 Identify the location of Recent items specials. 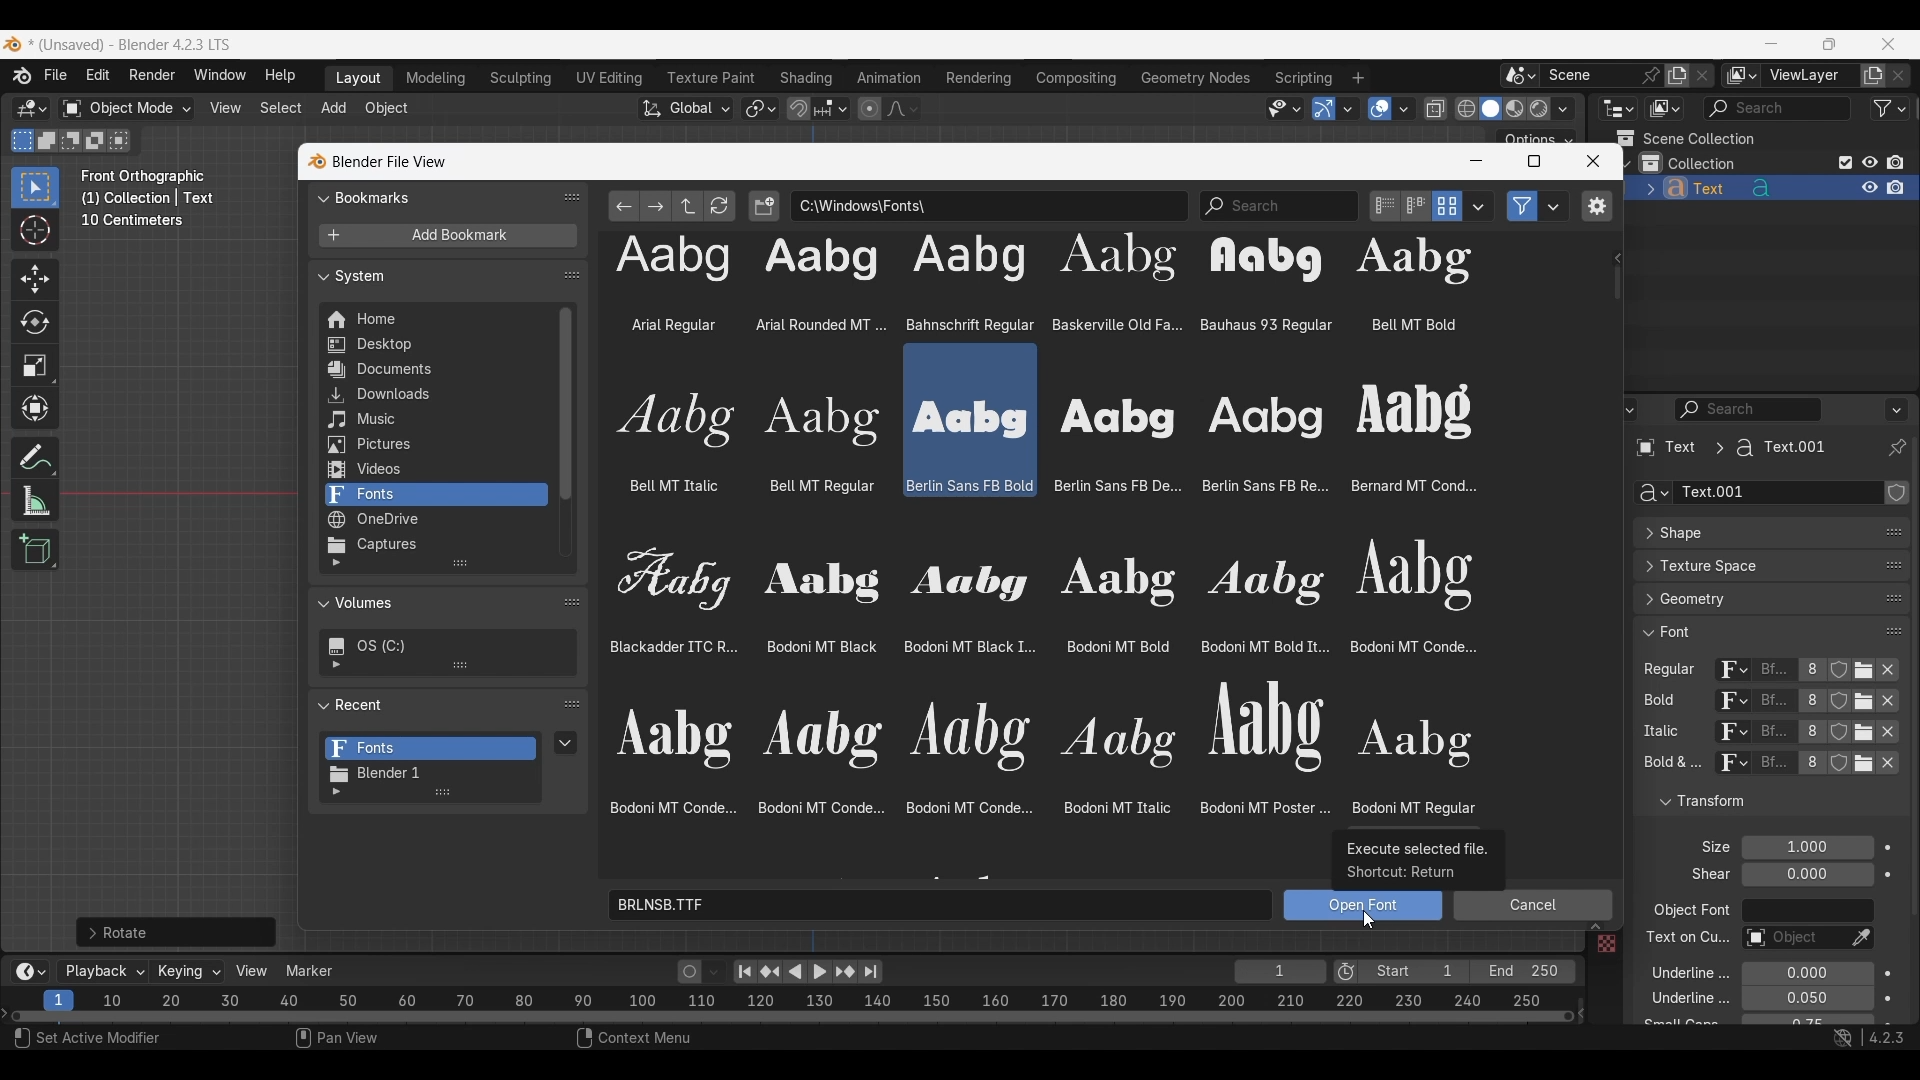
(566, 742).